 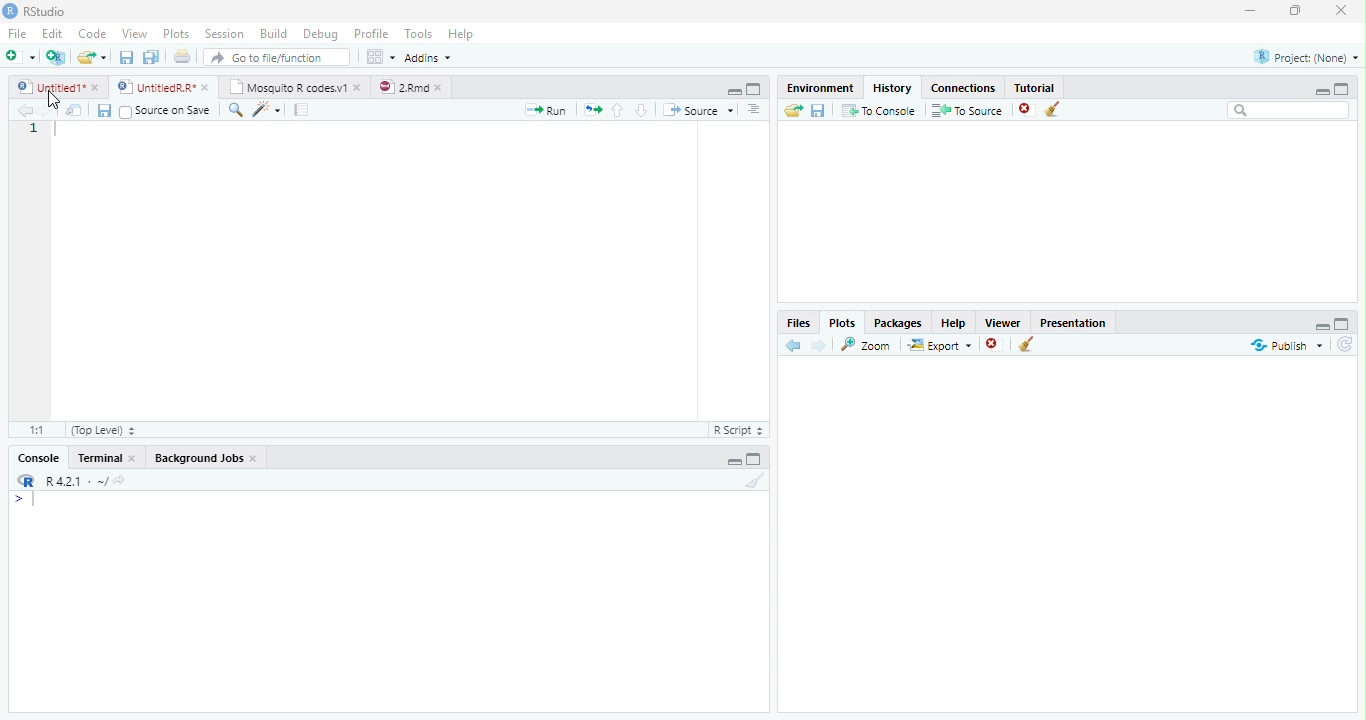 I want to click on Re run previous code region, so click(x=591, y=111).